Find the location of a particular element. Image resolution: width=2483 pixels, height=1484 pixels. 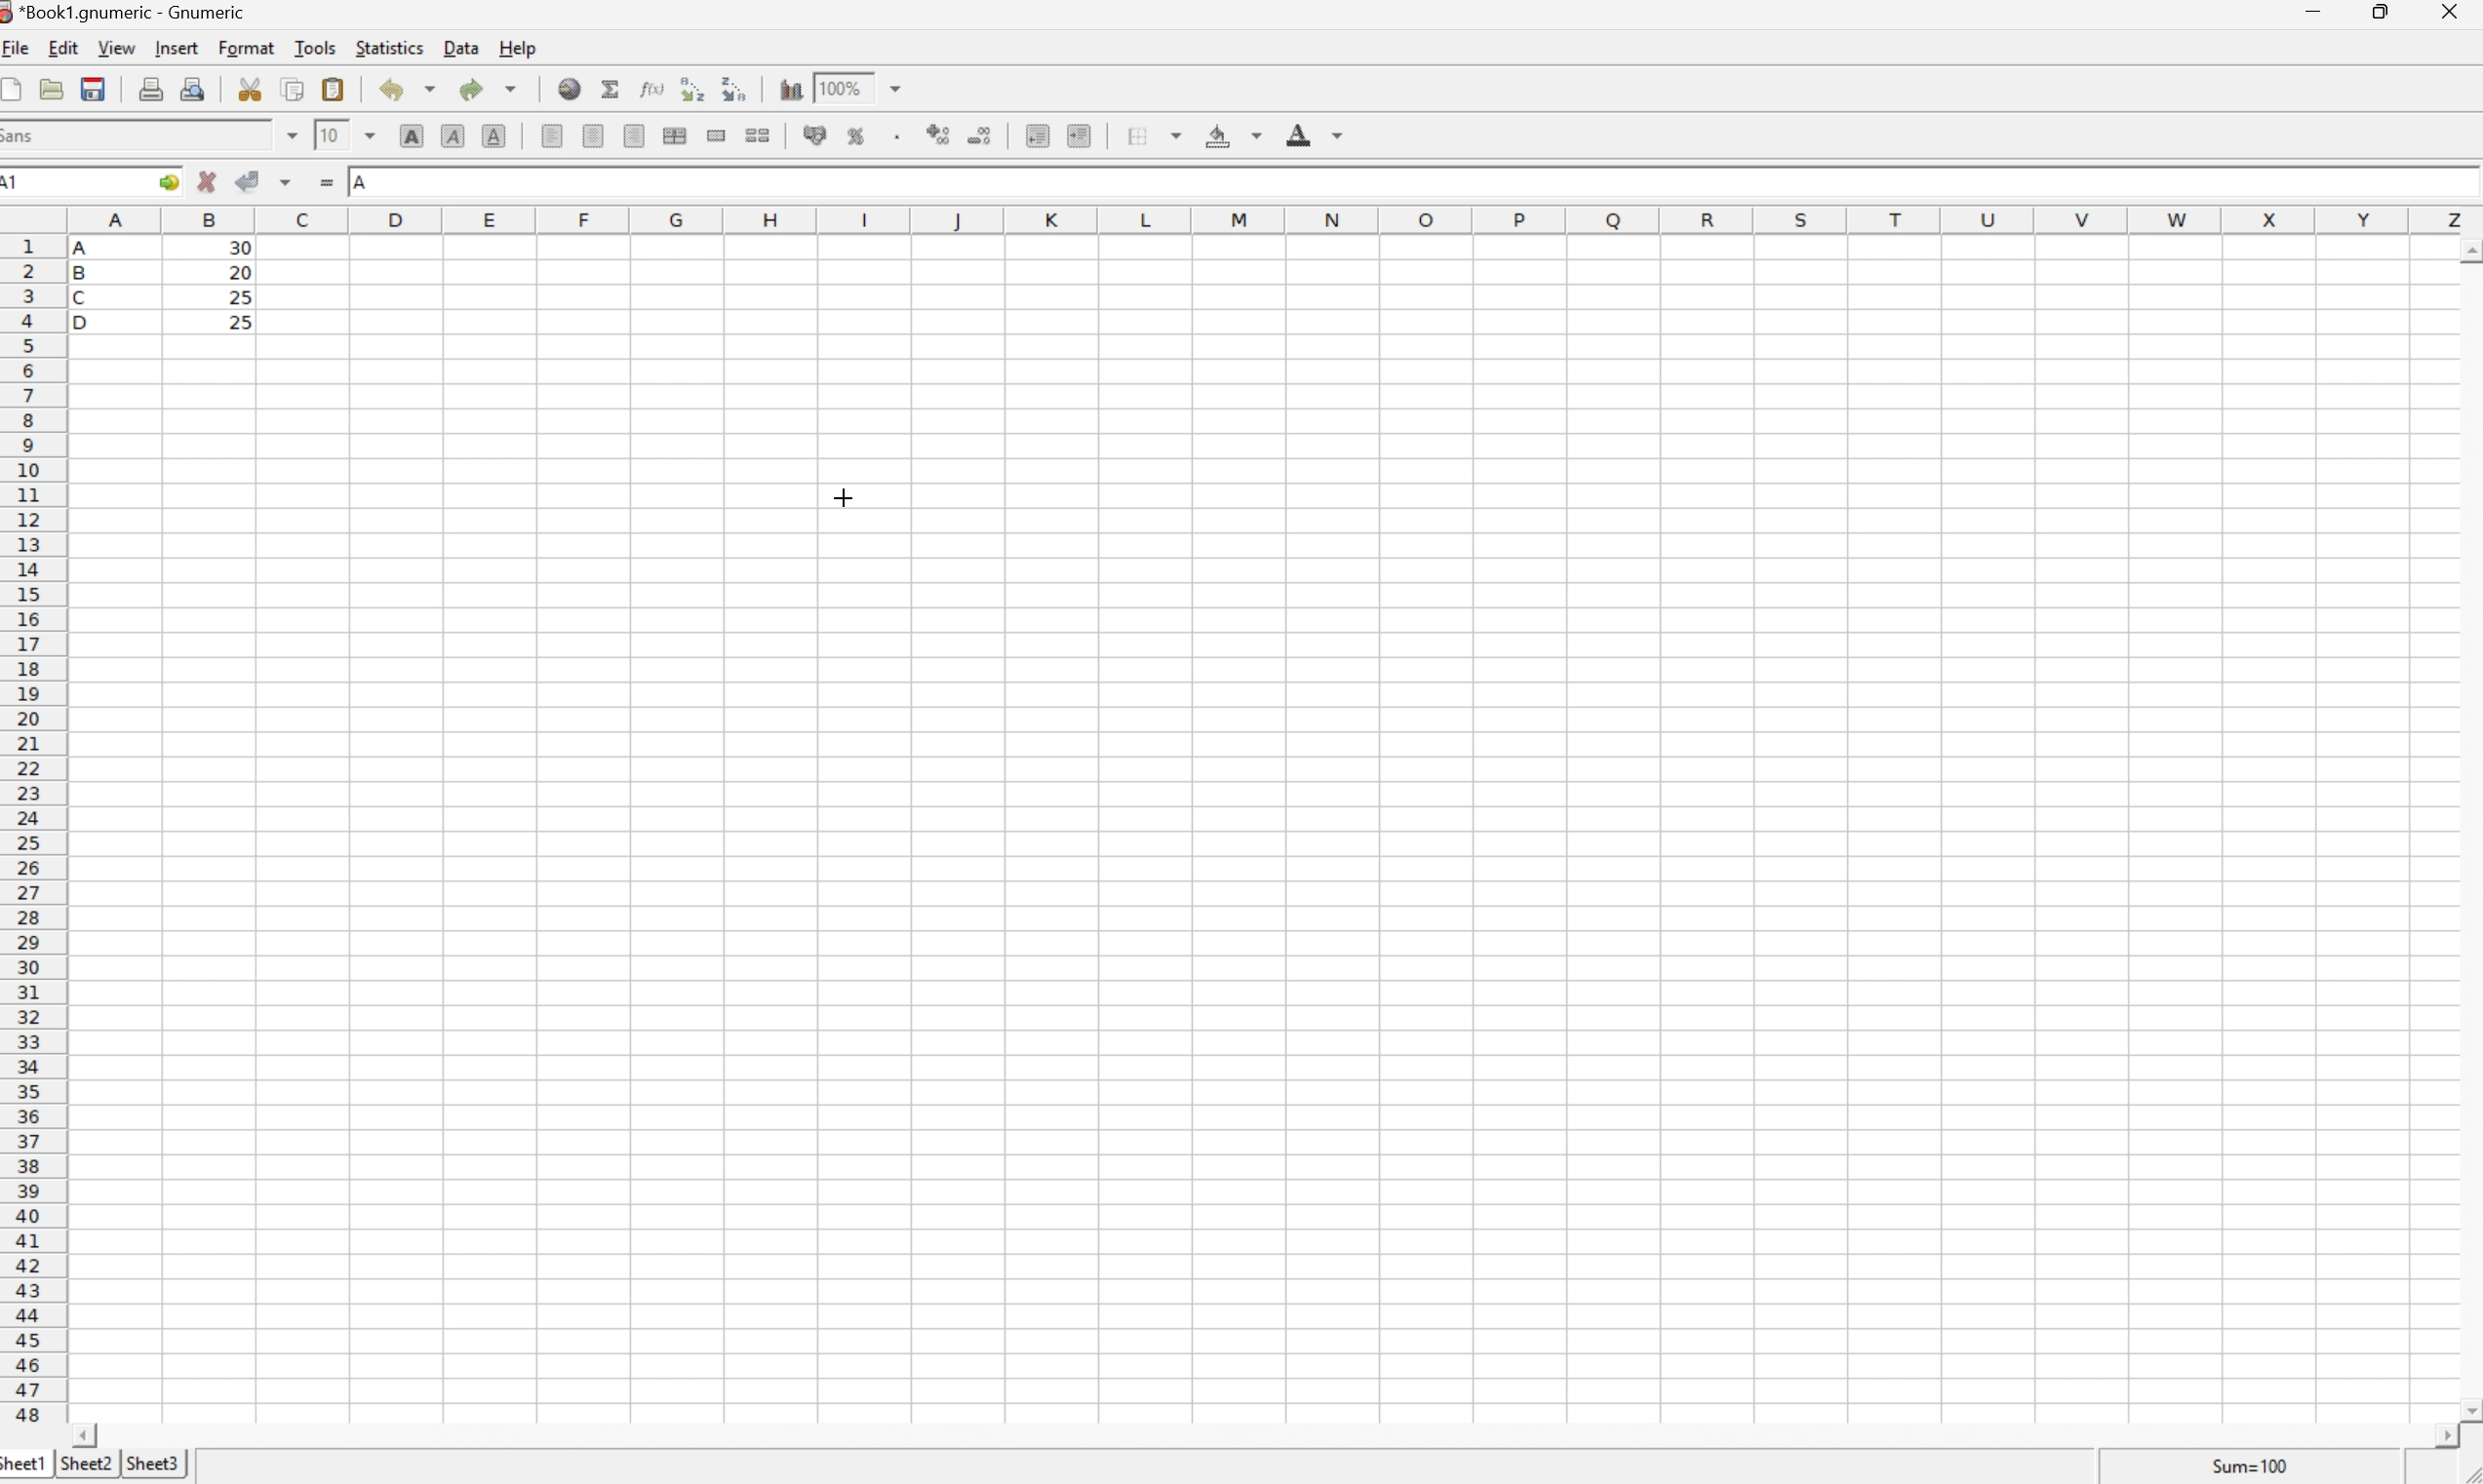

100% is located at coordinates (838, 87).